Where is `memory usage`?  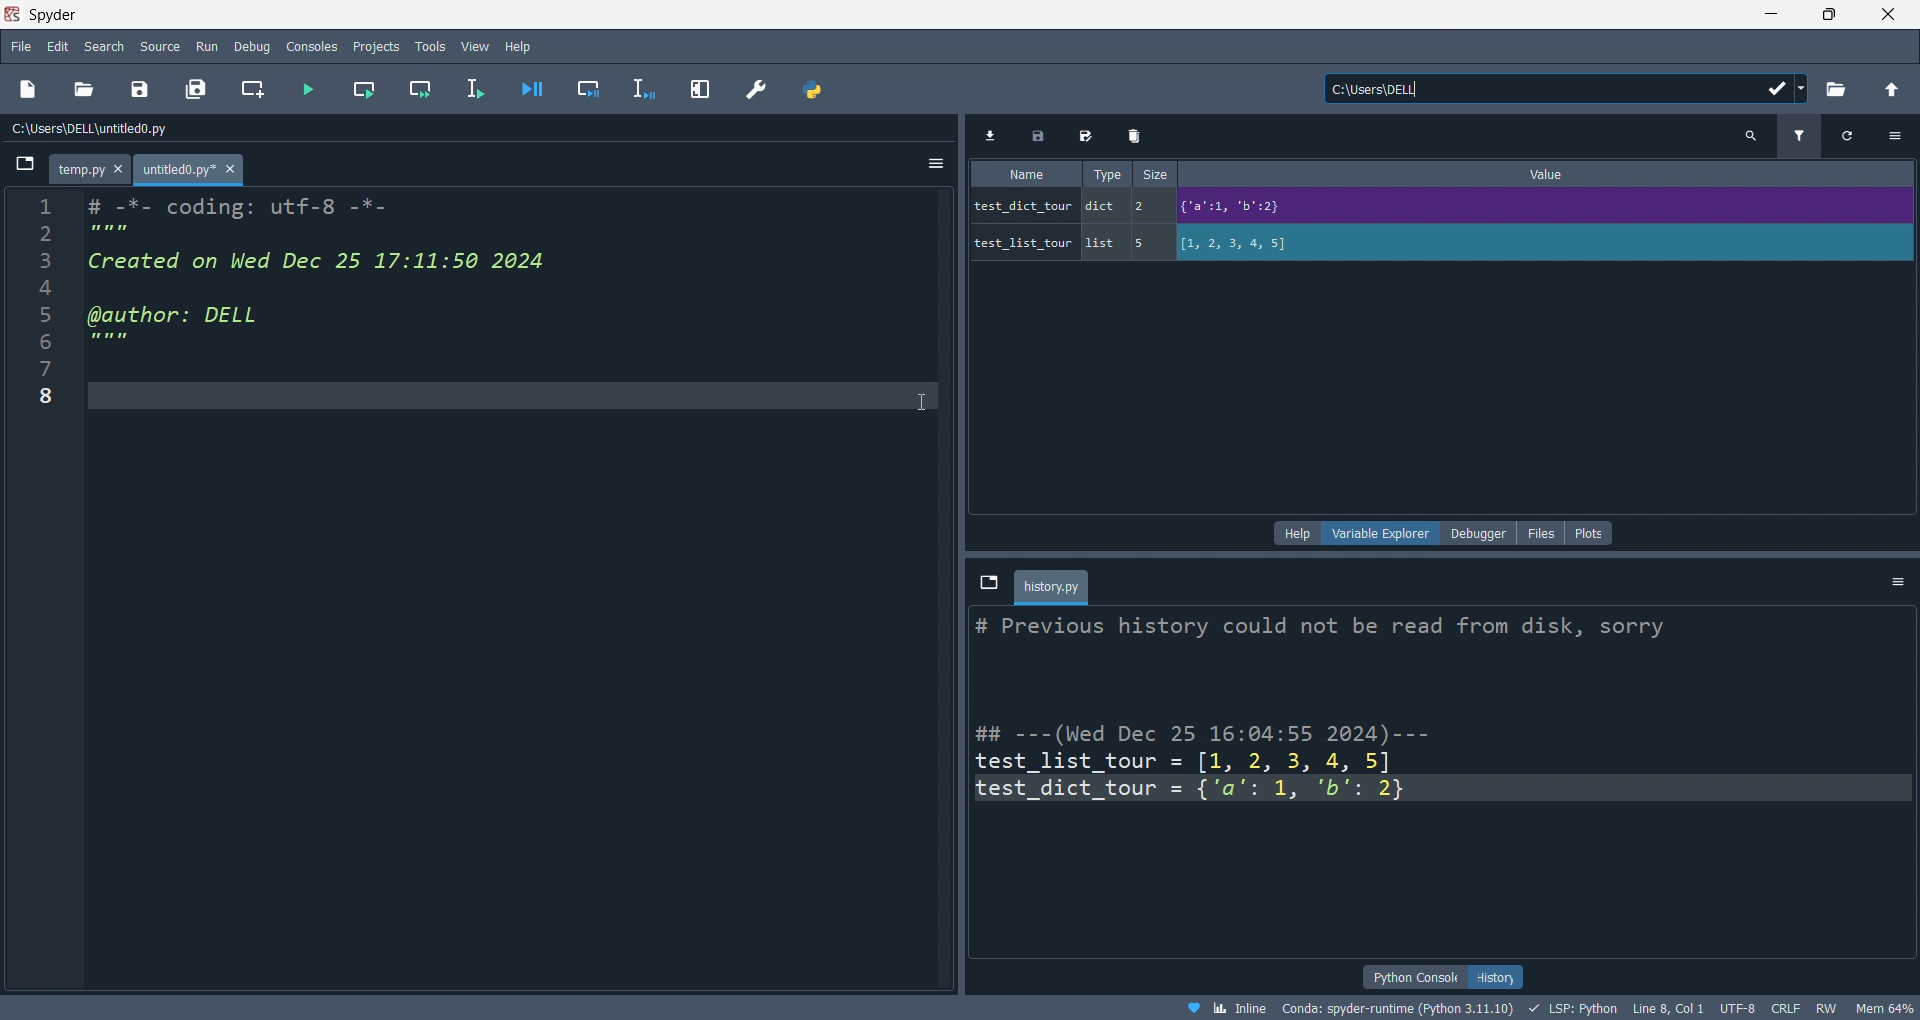 memory usage is located at coordinates (1884, 1008).